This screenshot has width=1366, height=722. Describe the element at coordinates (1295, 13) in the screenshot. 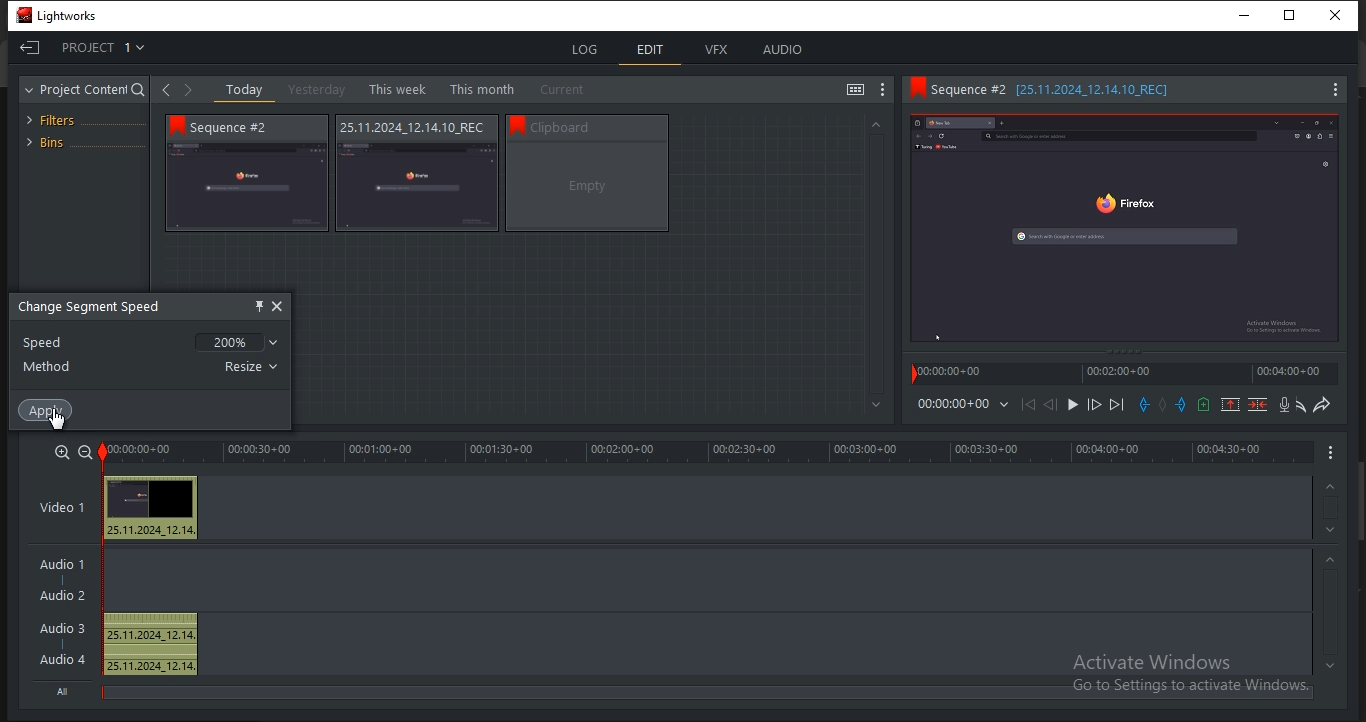

I see `Restore` at that location.